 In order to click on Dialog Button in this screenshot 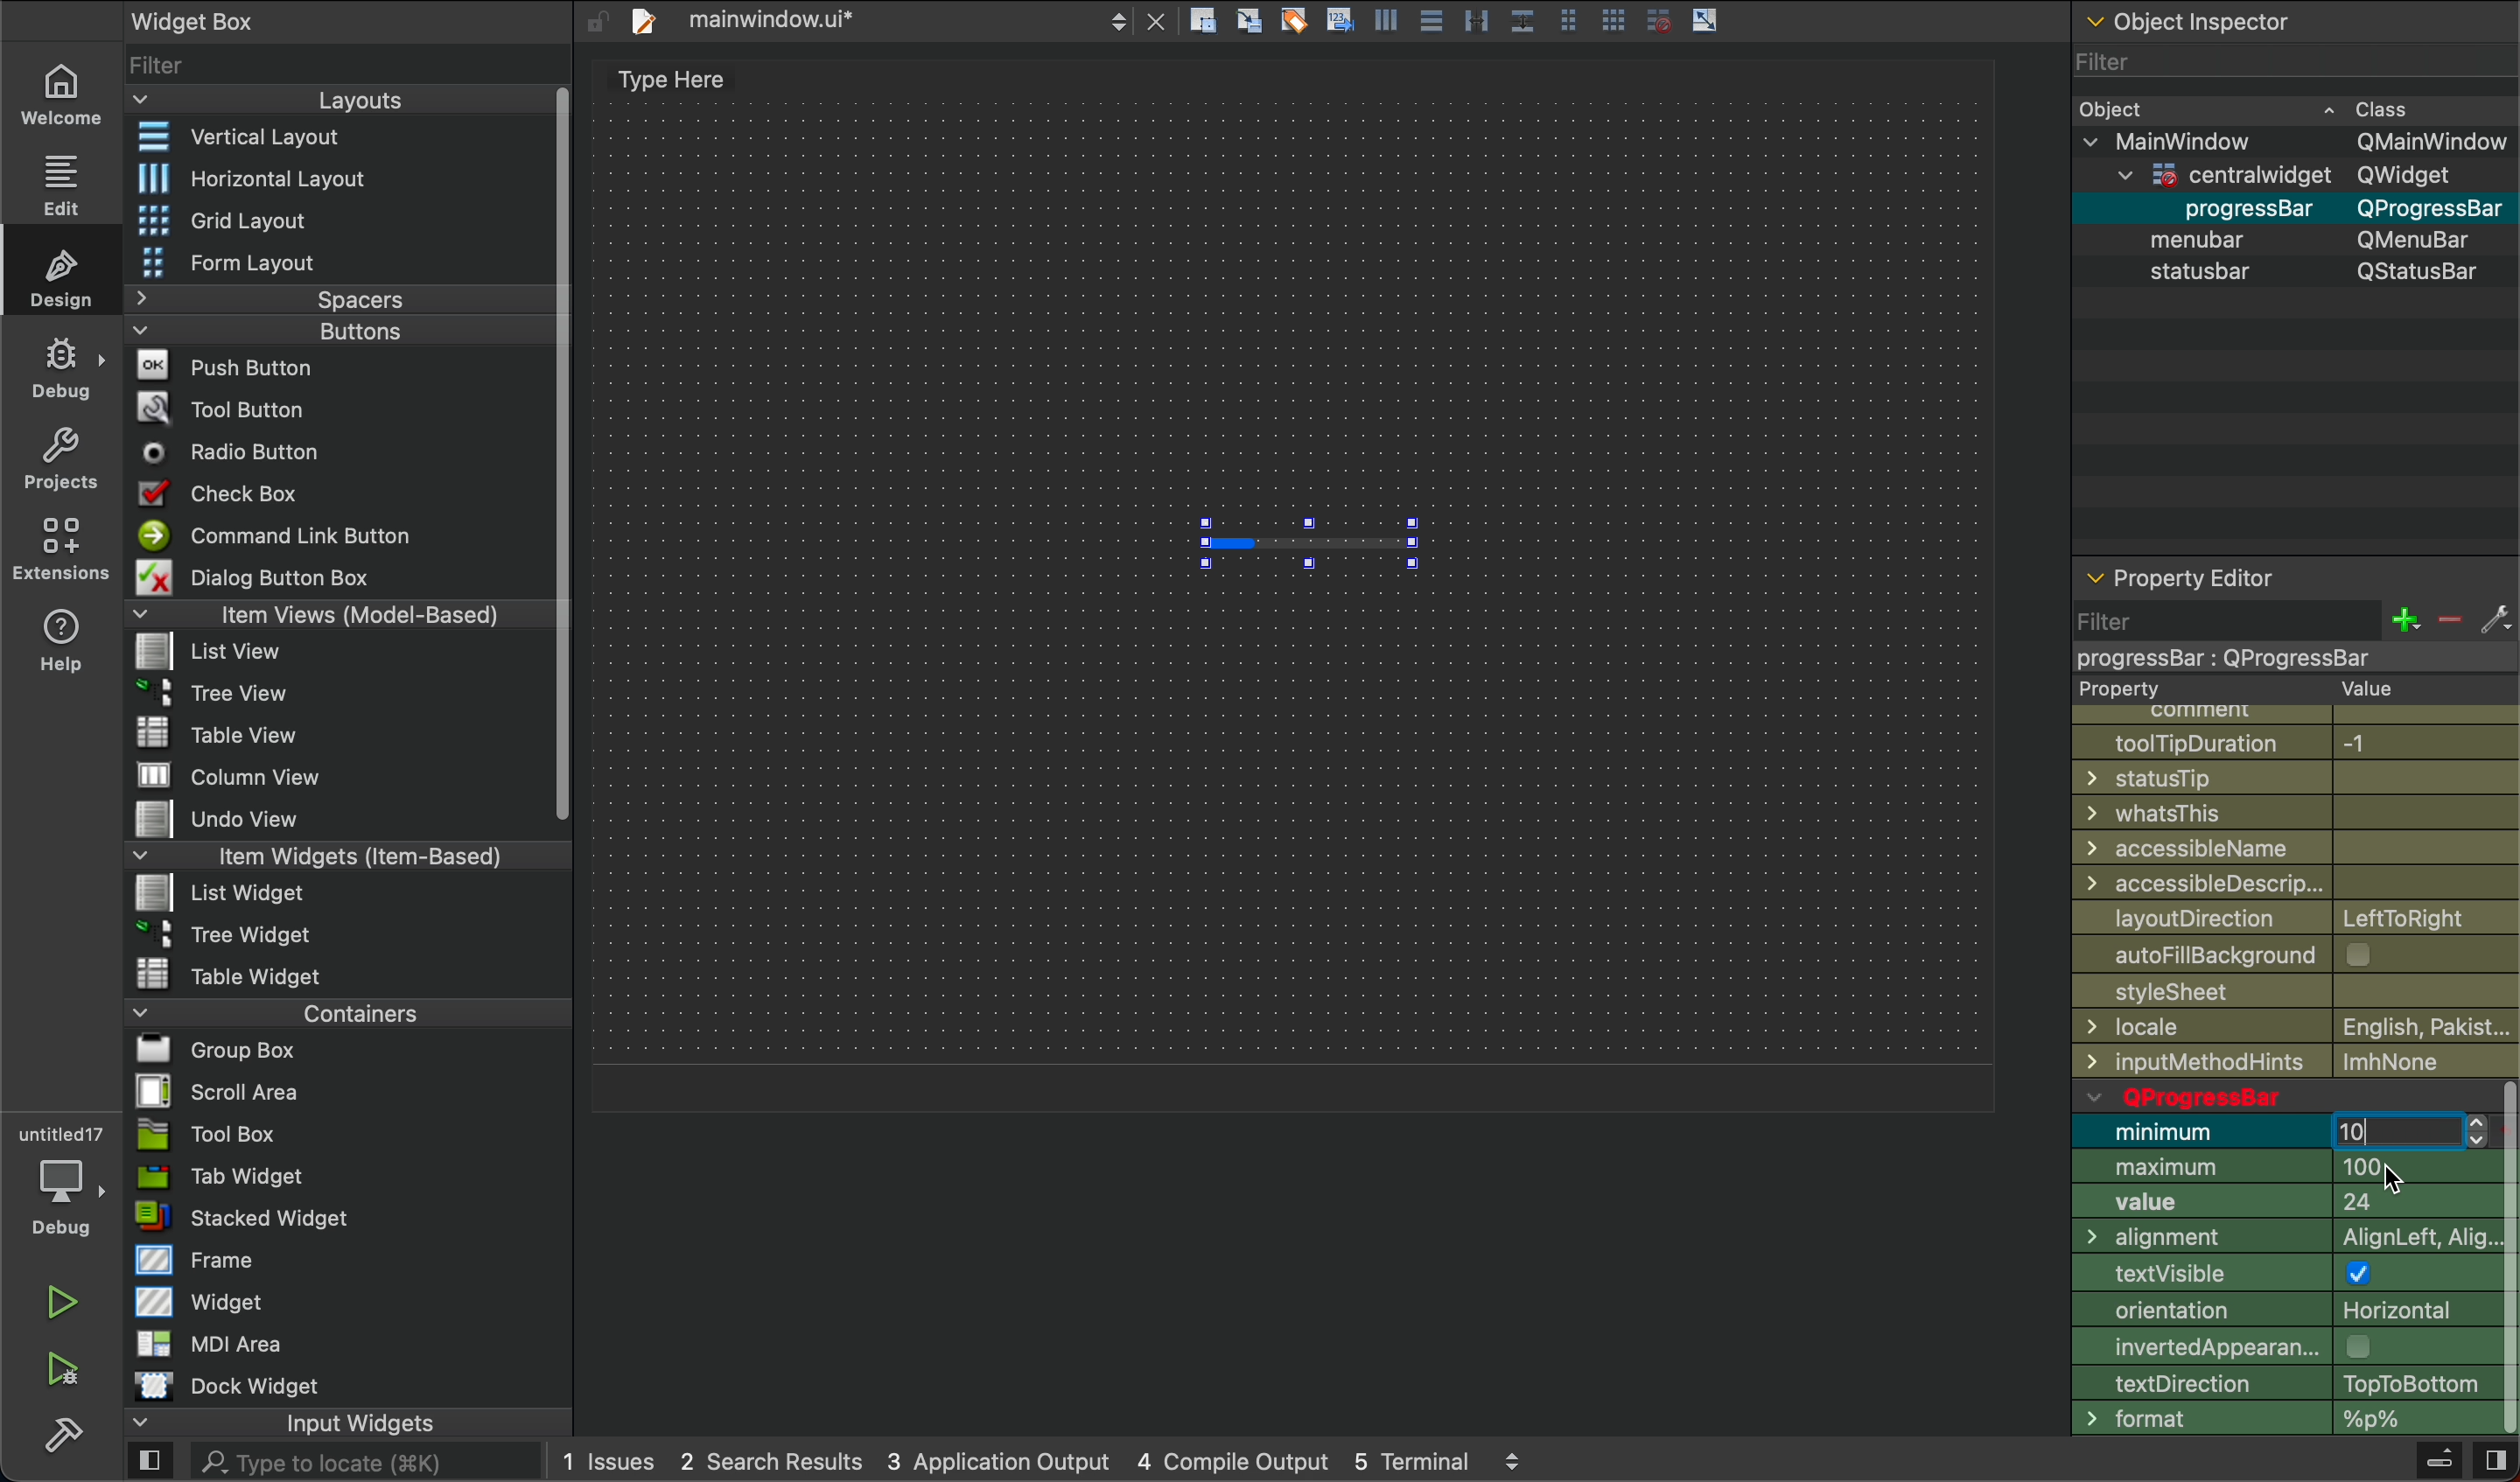, I will do `click(277, 576)`.